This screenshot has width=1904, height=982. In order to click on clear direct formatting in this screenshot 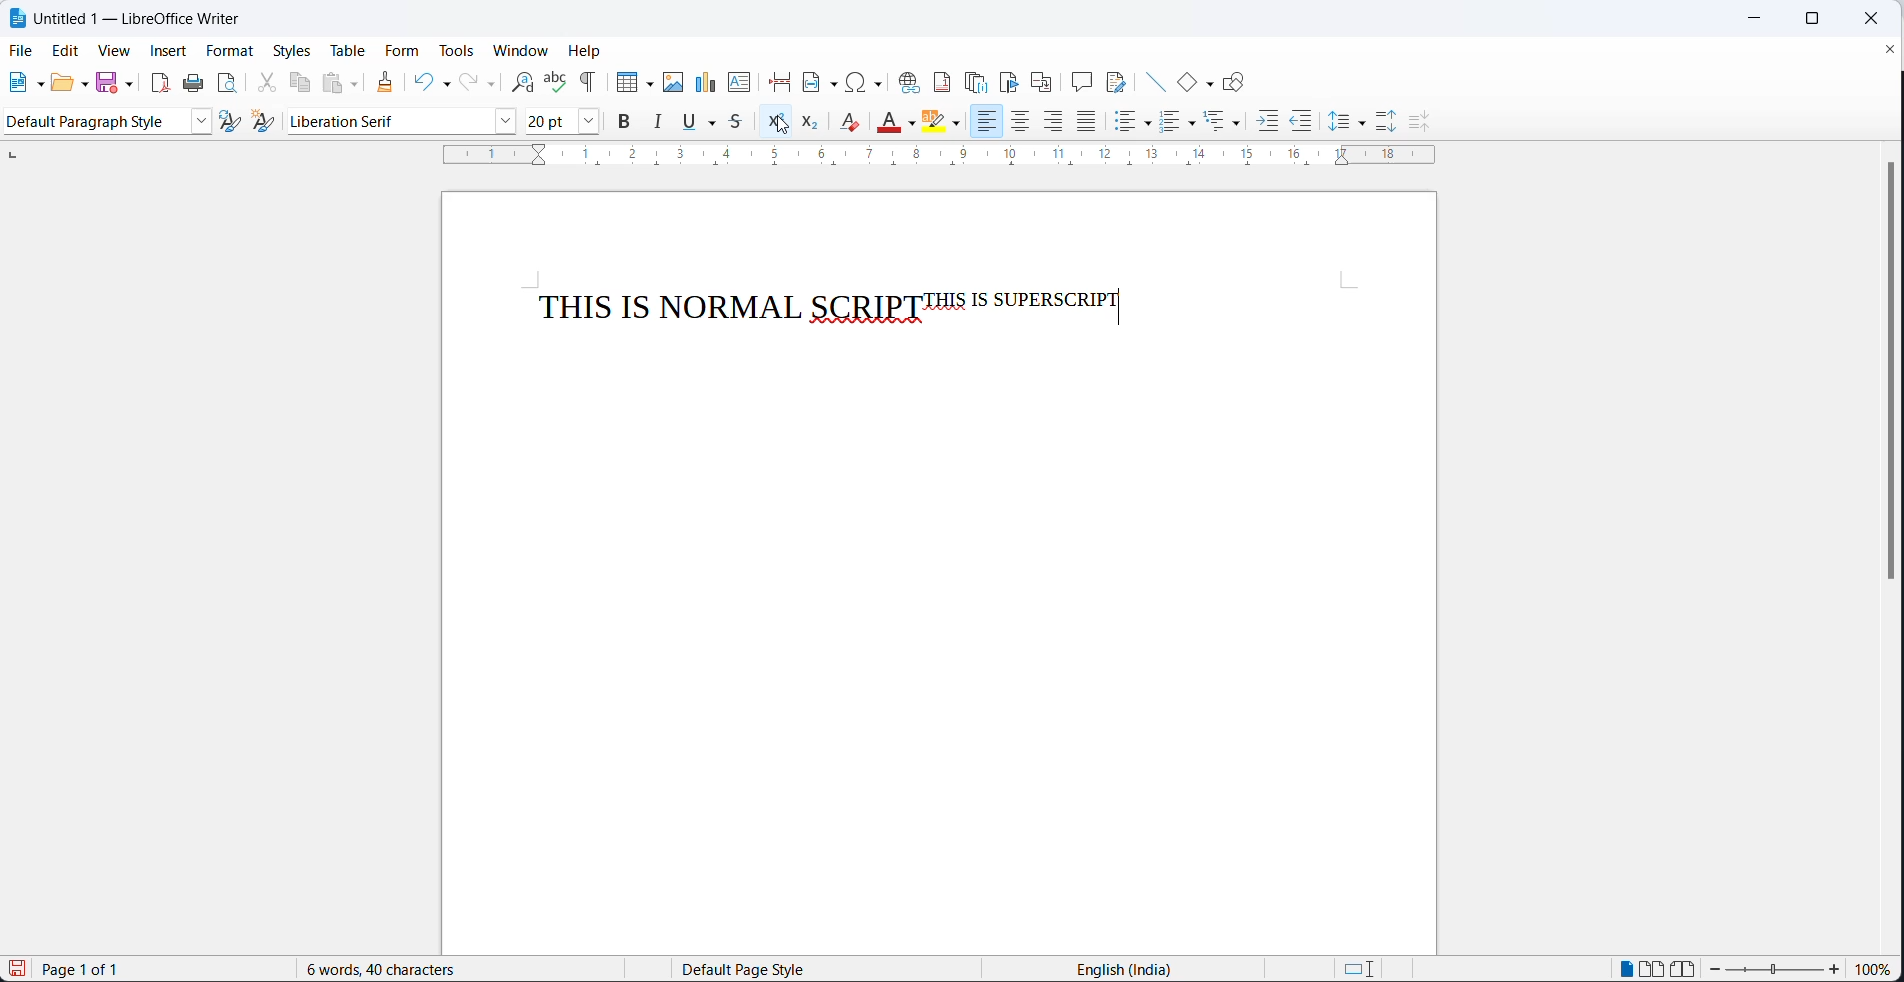, I will do `click(888, 123)`.